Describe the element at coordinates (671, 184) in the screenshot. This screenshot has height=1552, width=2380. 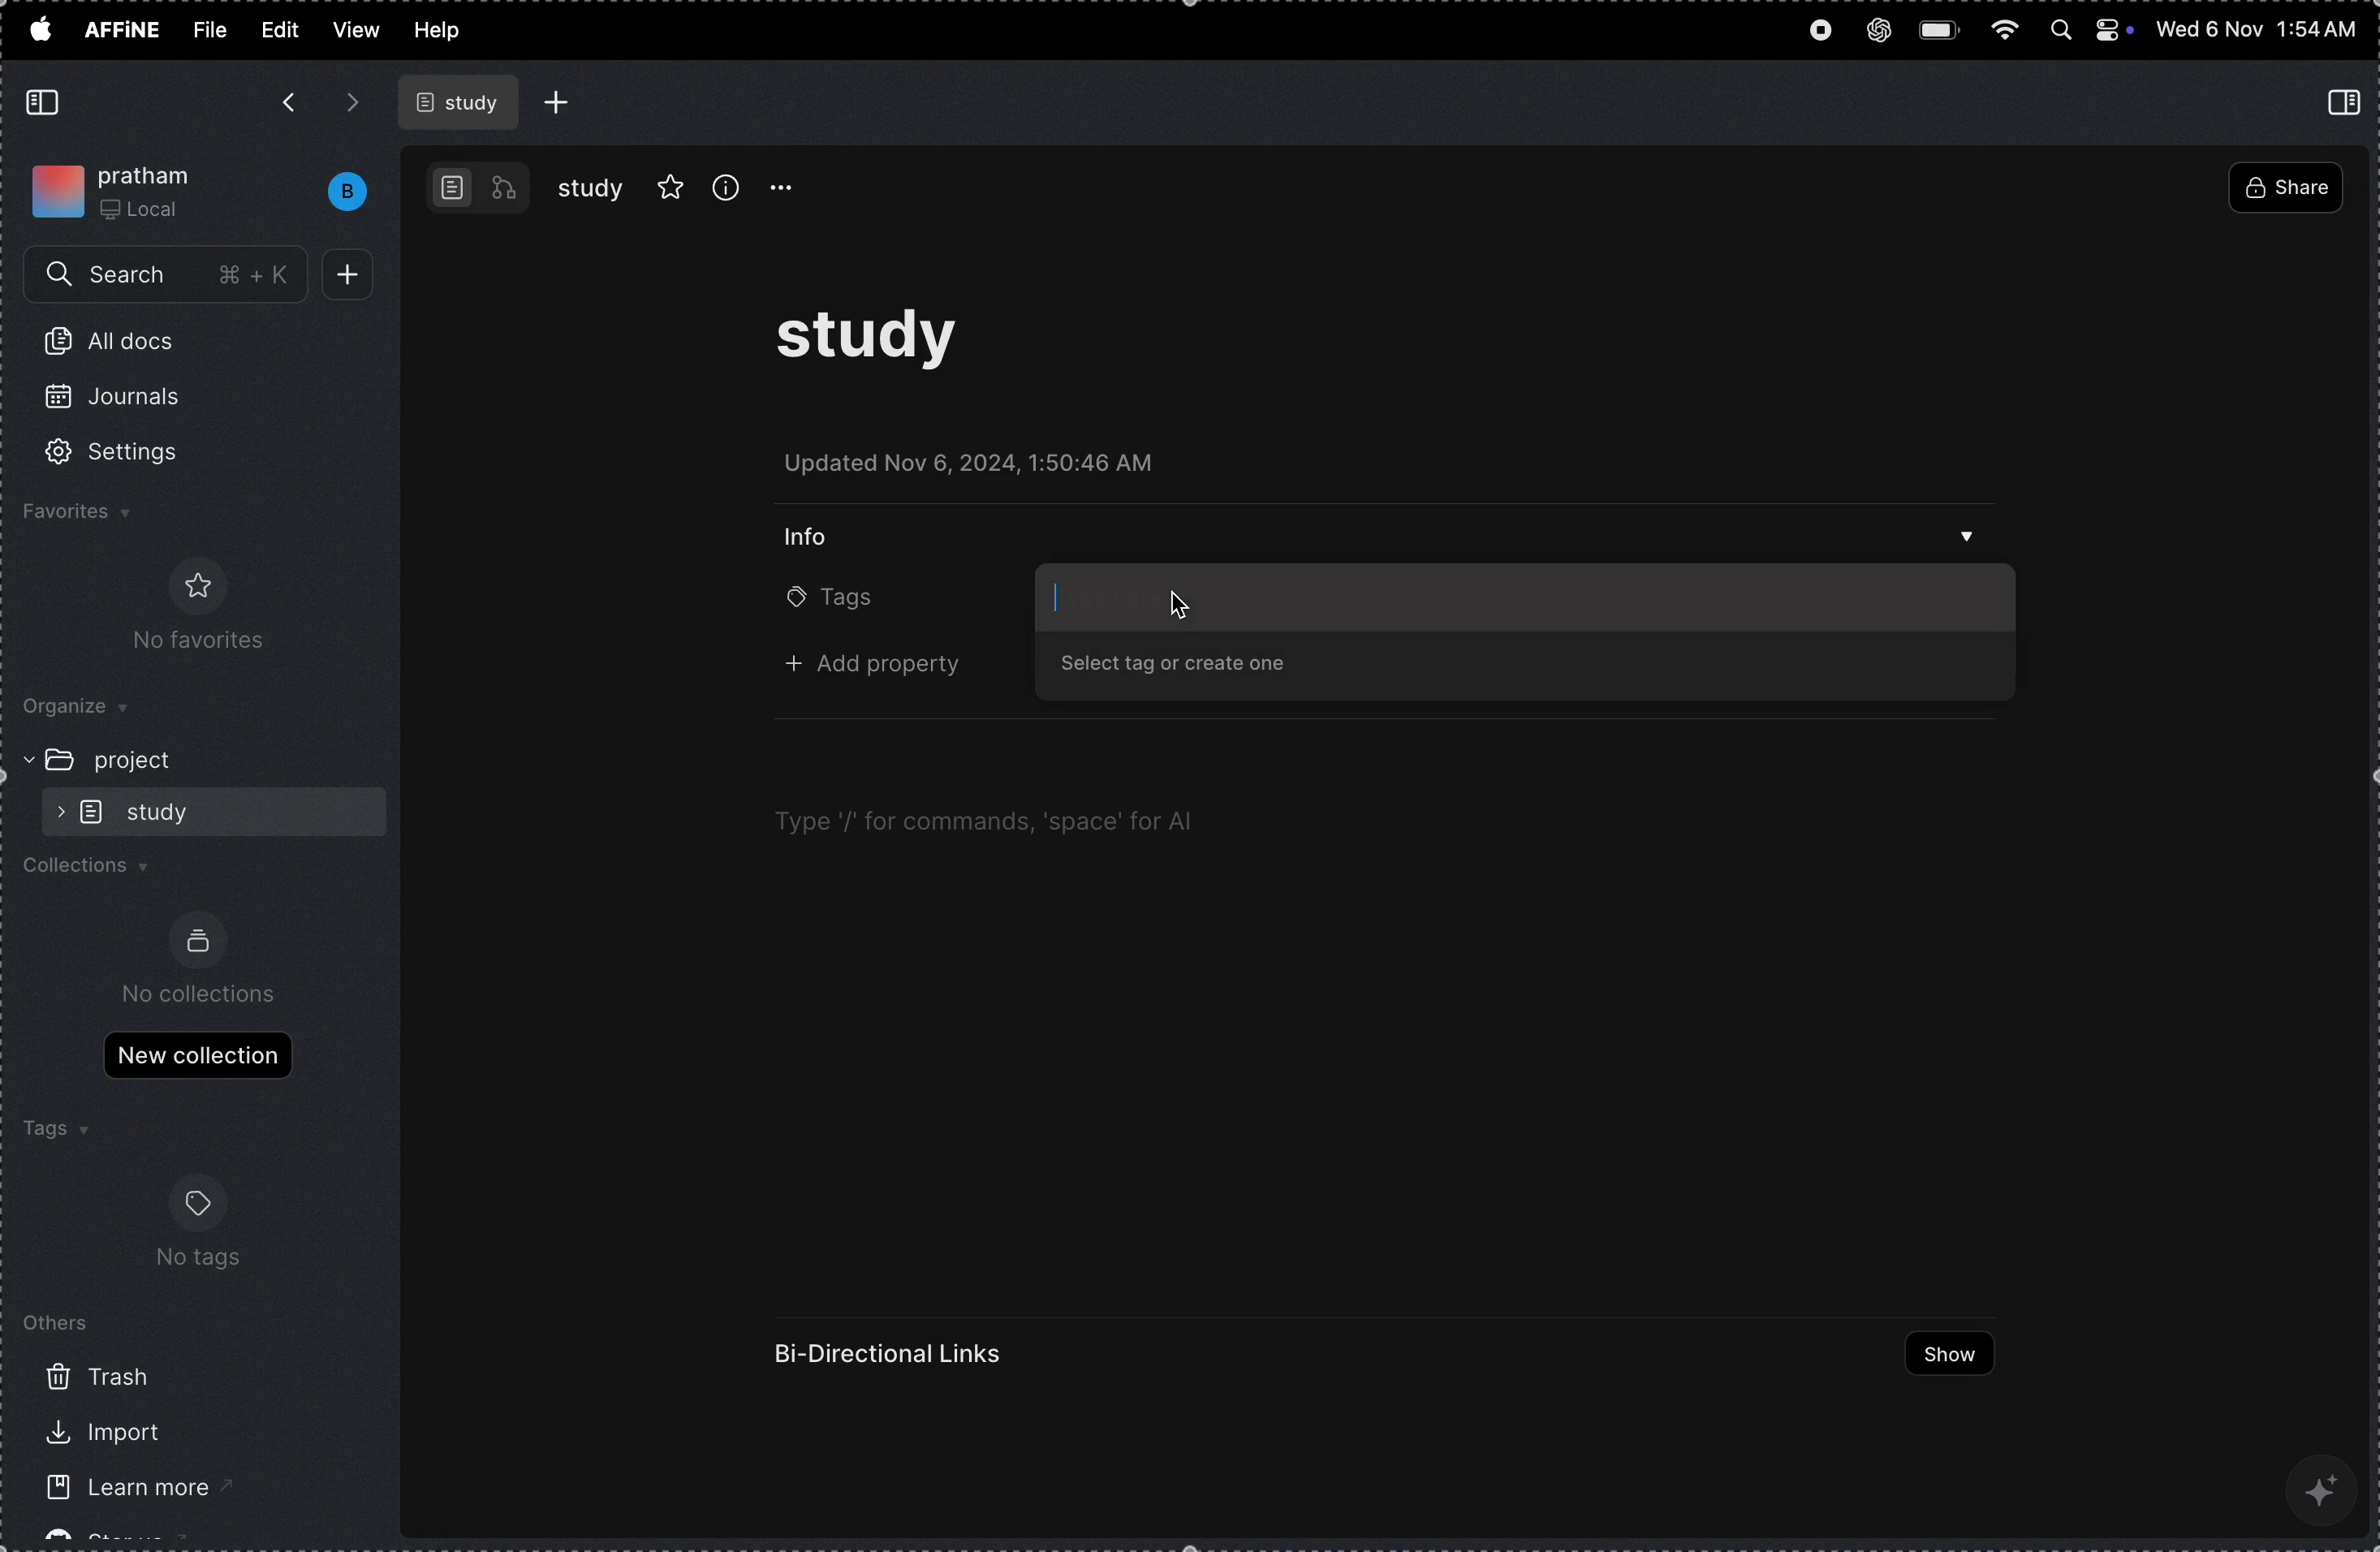
I see `favourites` at that location.